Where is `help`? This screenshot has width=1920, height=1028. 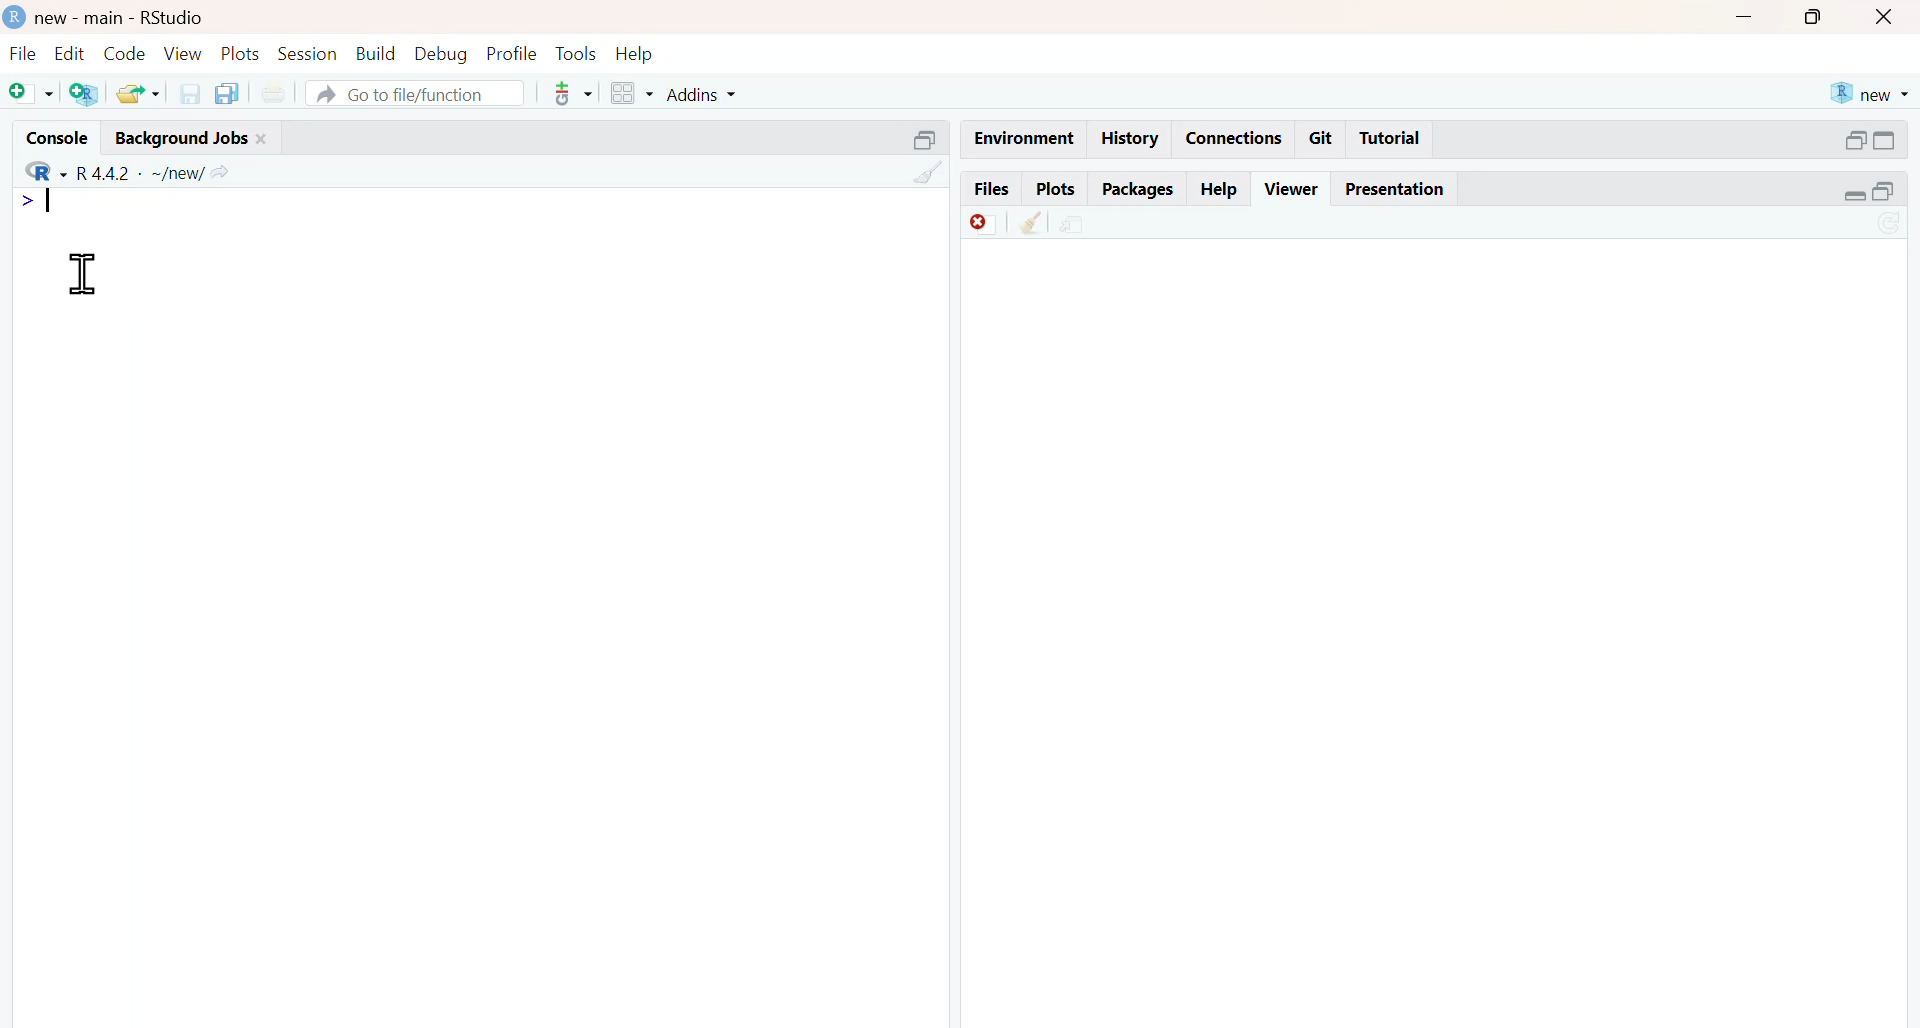
help is located at coordinates (635, 54).